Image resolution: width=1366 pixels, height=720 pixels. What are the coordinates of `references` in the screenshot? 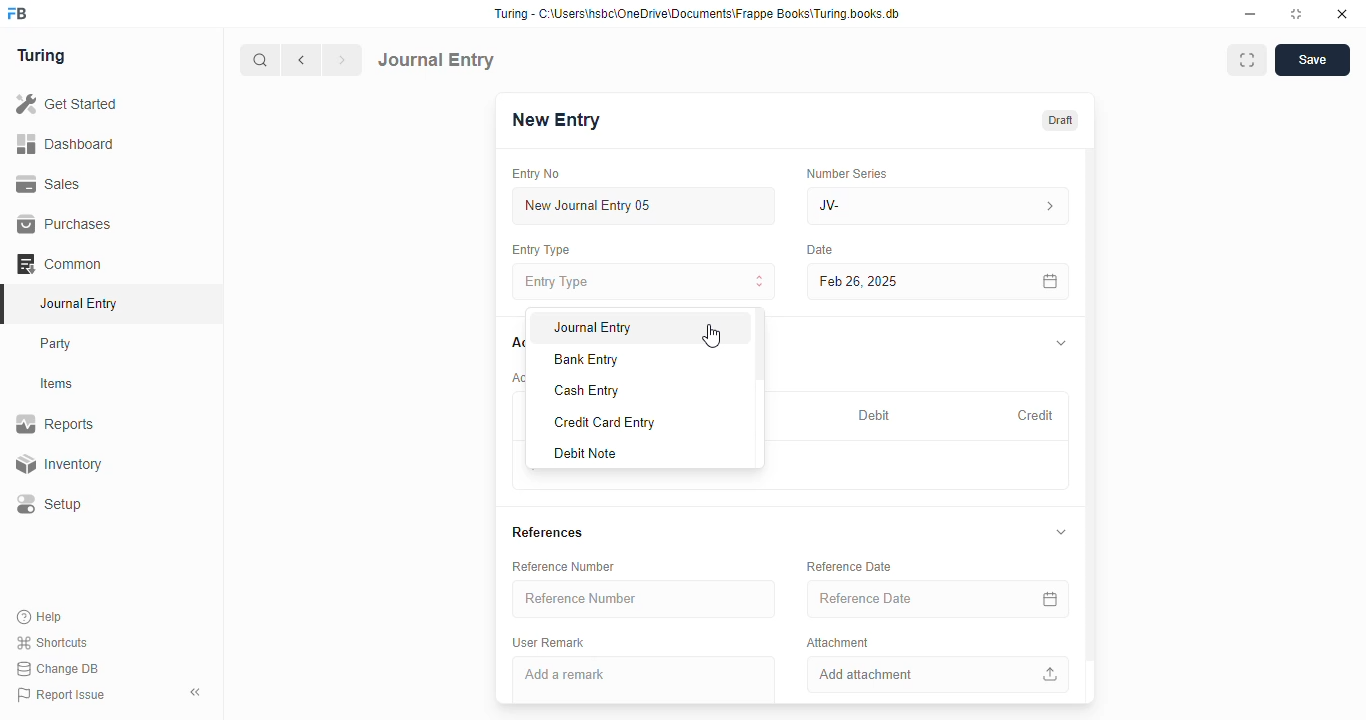 It's located at (547, 533).